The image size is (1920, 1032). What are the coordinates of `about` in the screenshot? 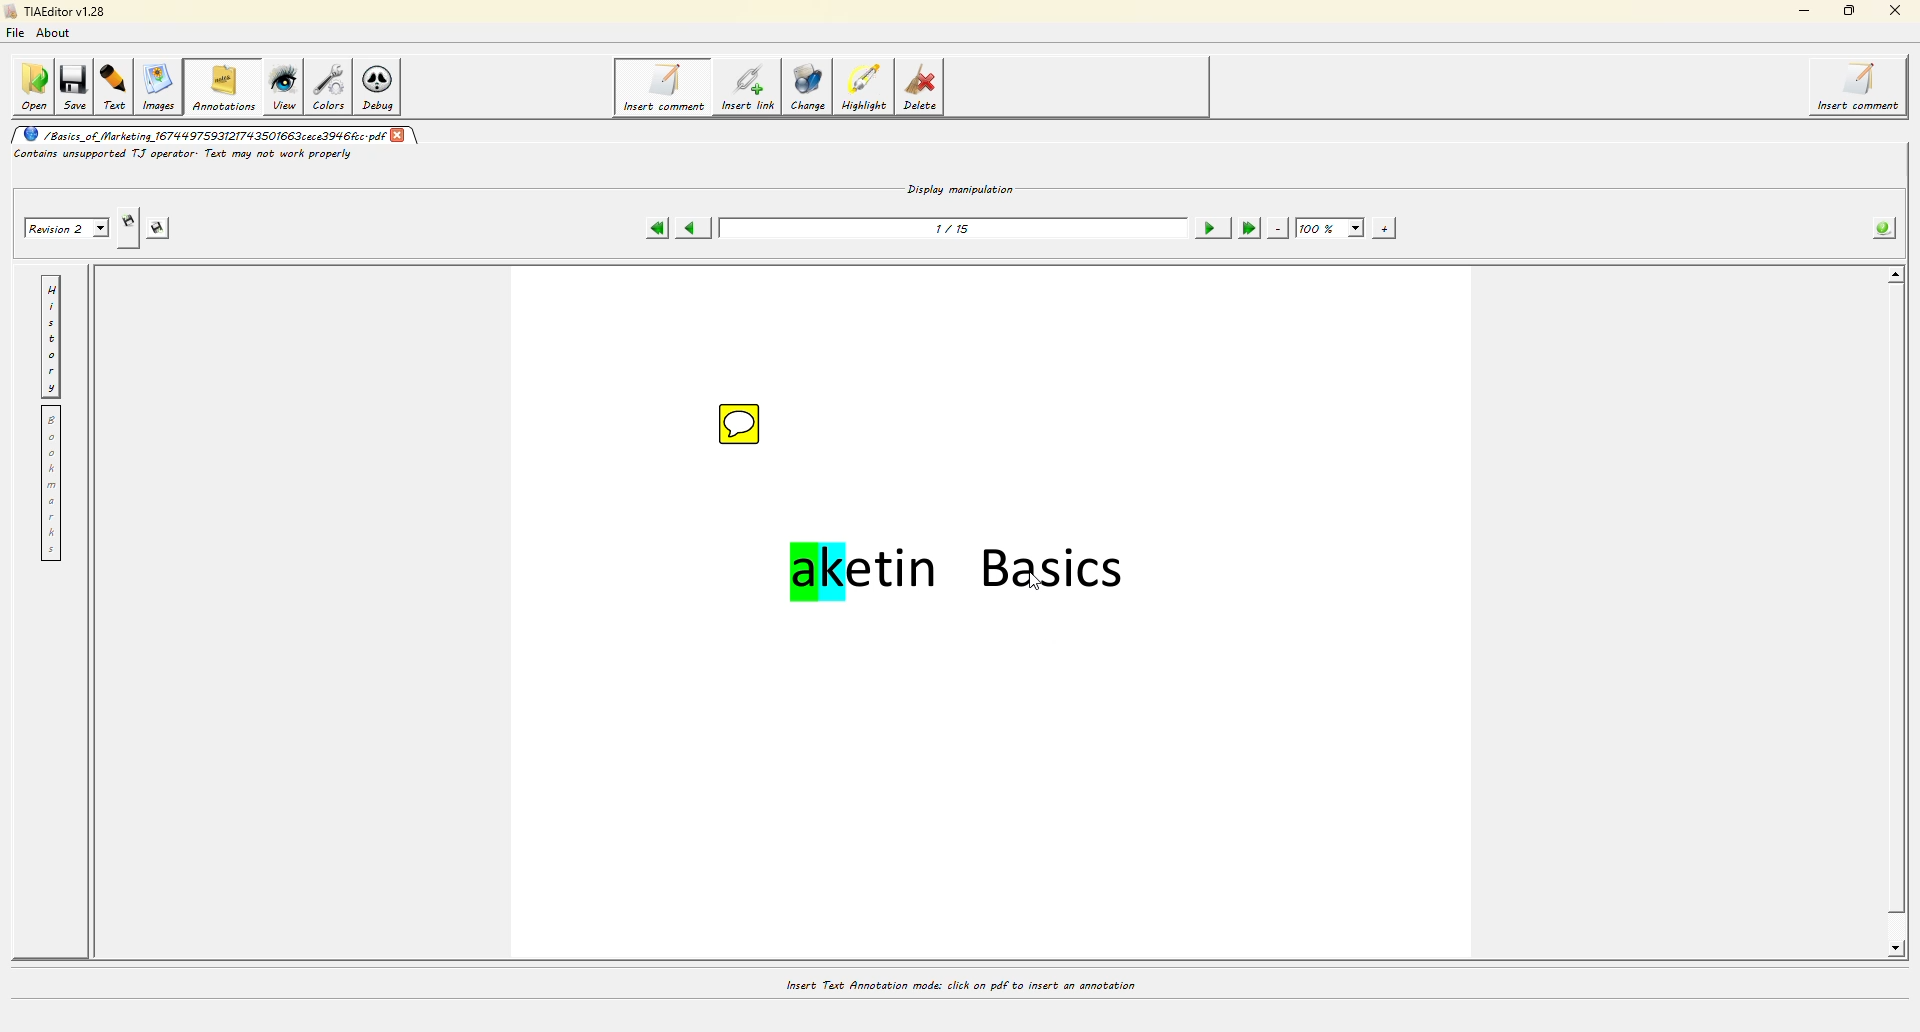 It's located at (58, 32).